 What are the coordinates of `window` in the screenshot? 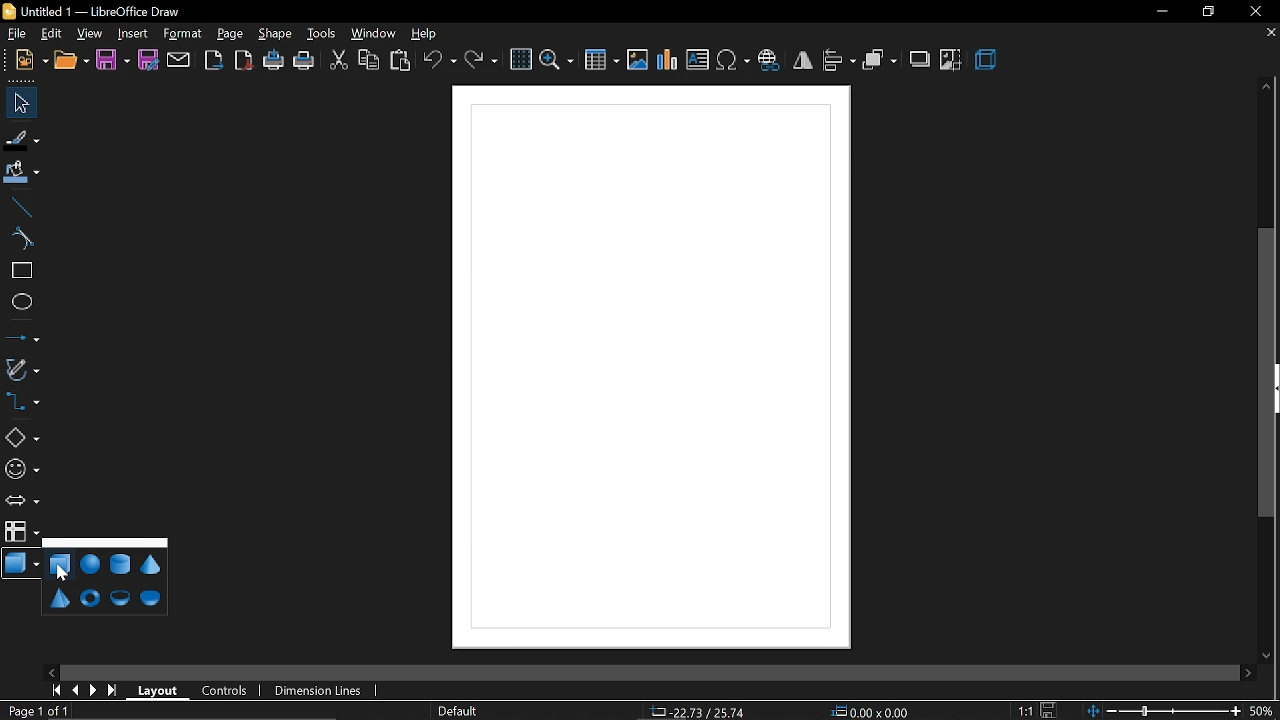 It's located at (377, 33).